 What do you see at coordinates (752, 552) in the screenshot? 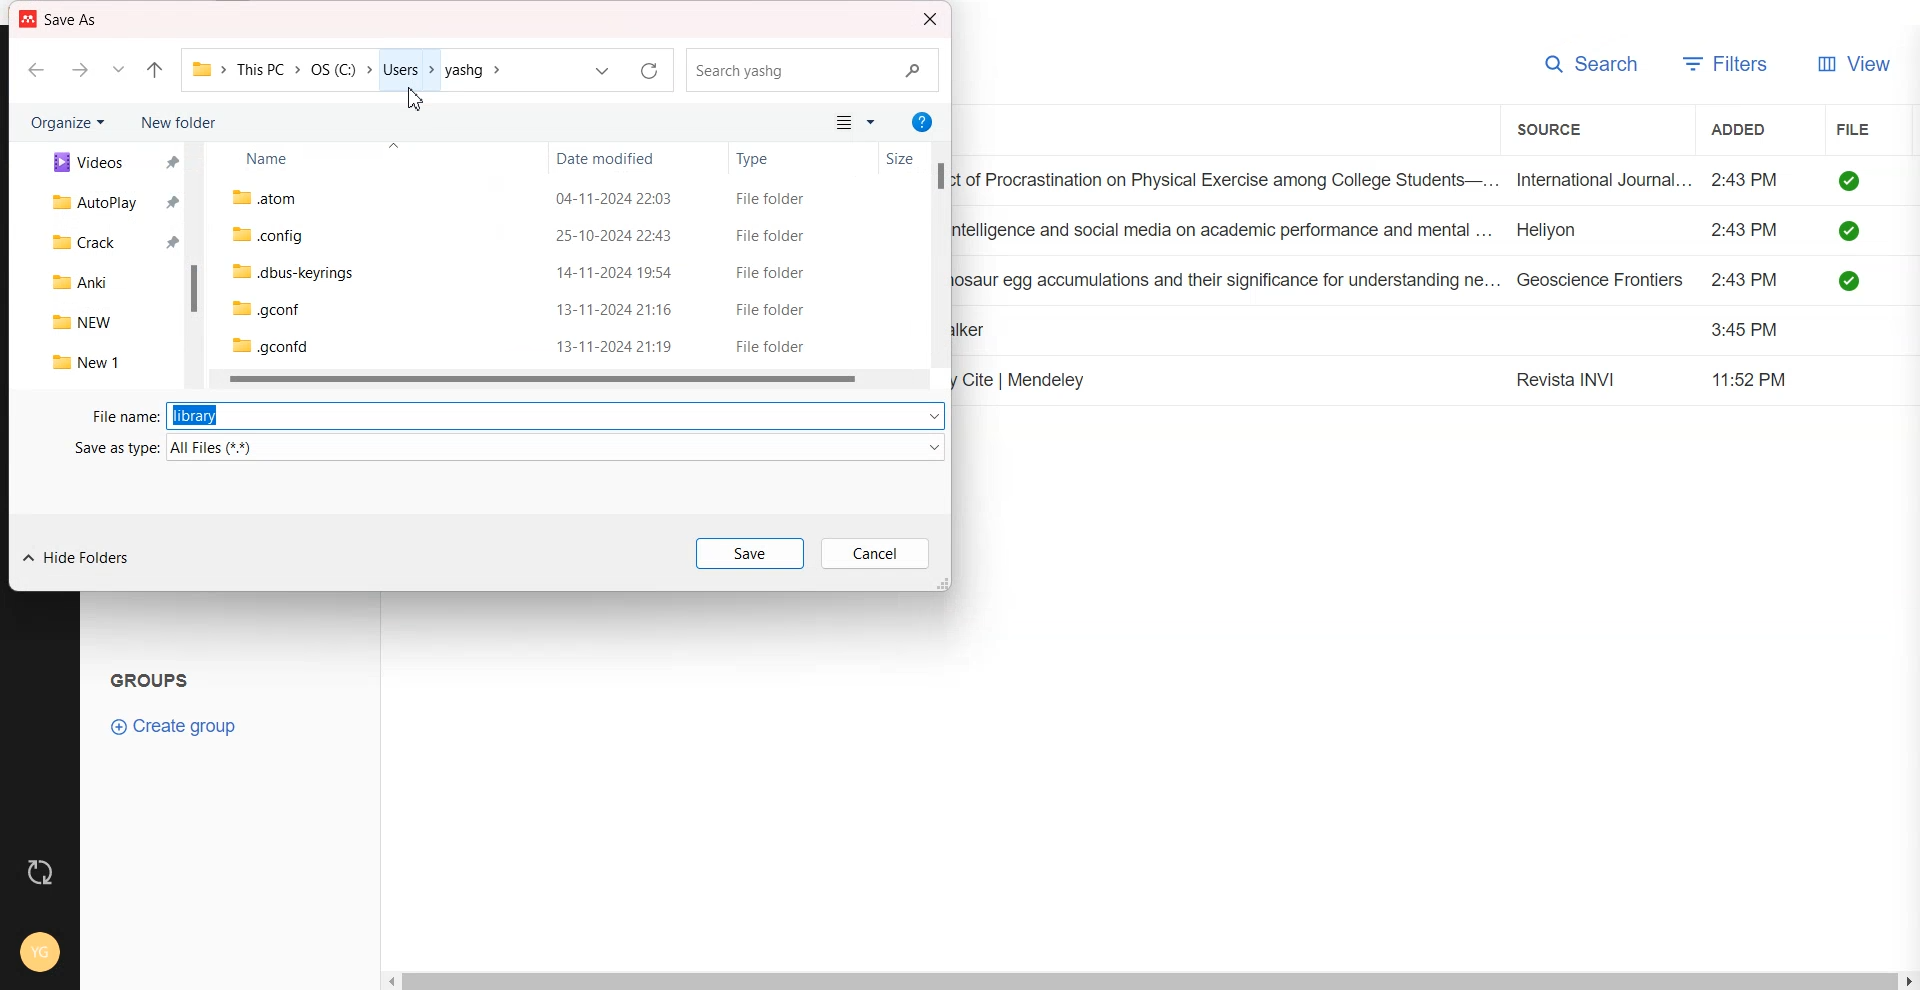
I see `Save` at bounding box center [752, 552].